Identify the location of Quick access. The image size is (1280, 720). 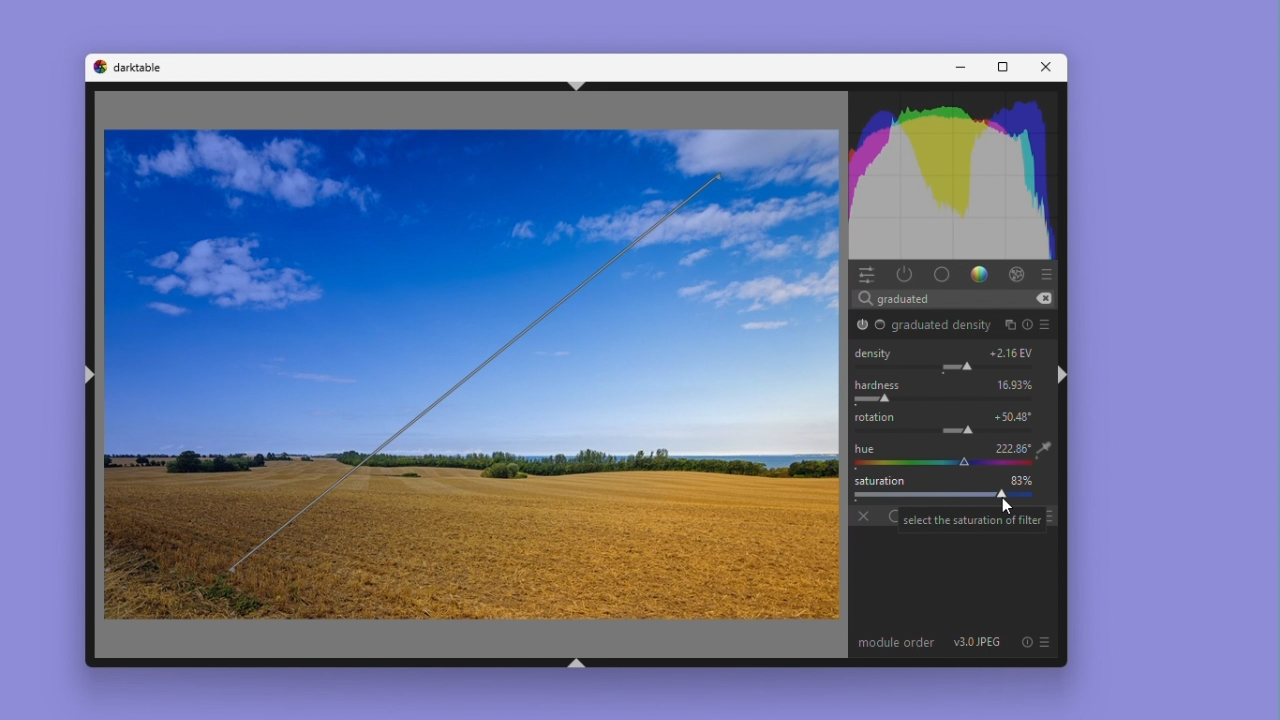
(866, 274).